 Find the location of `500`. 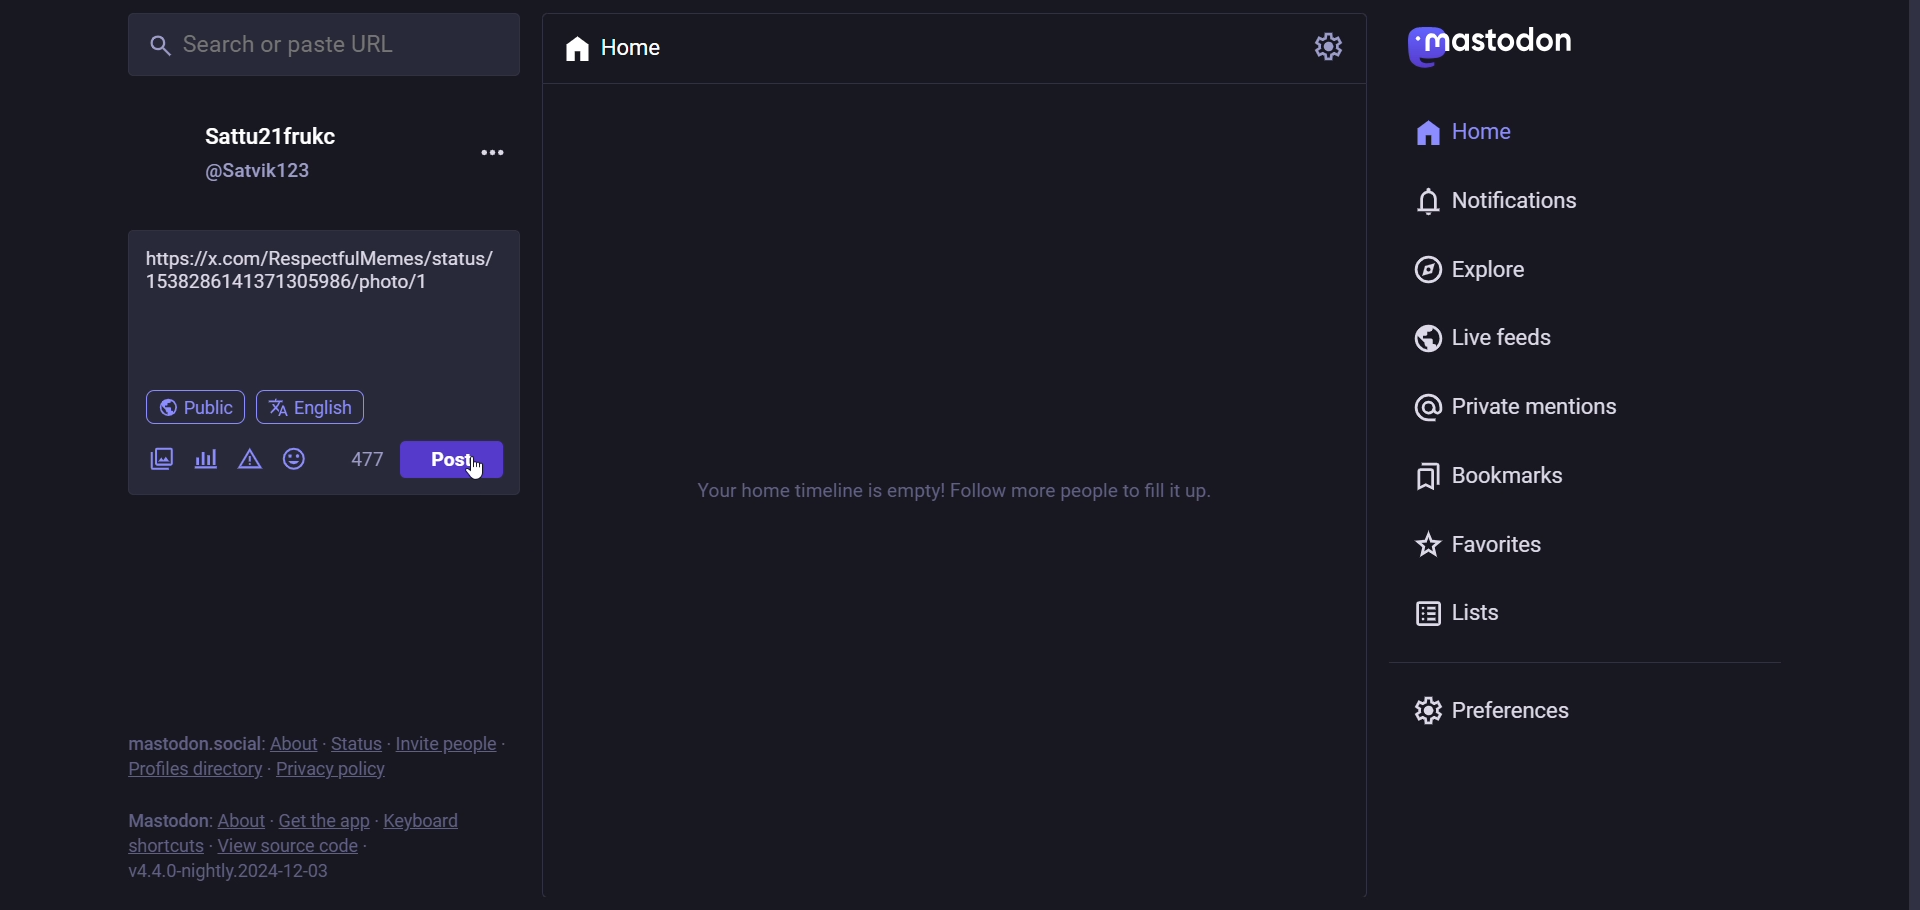

500 is located at coordinates (357, 456).